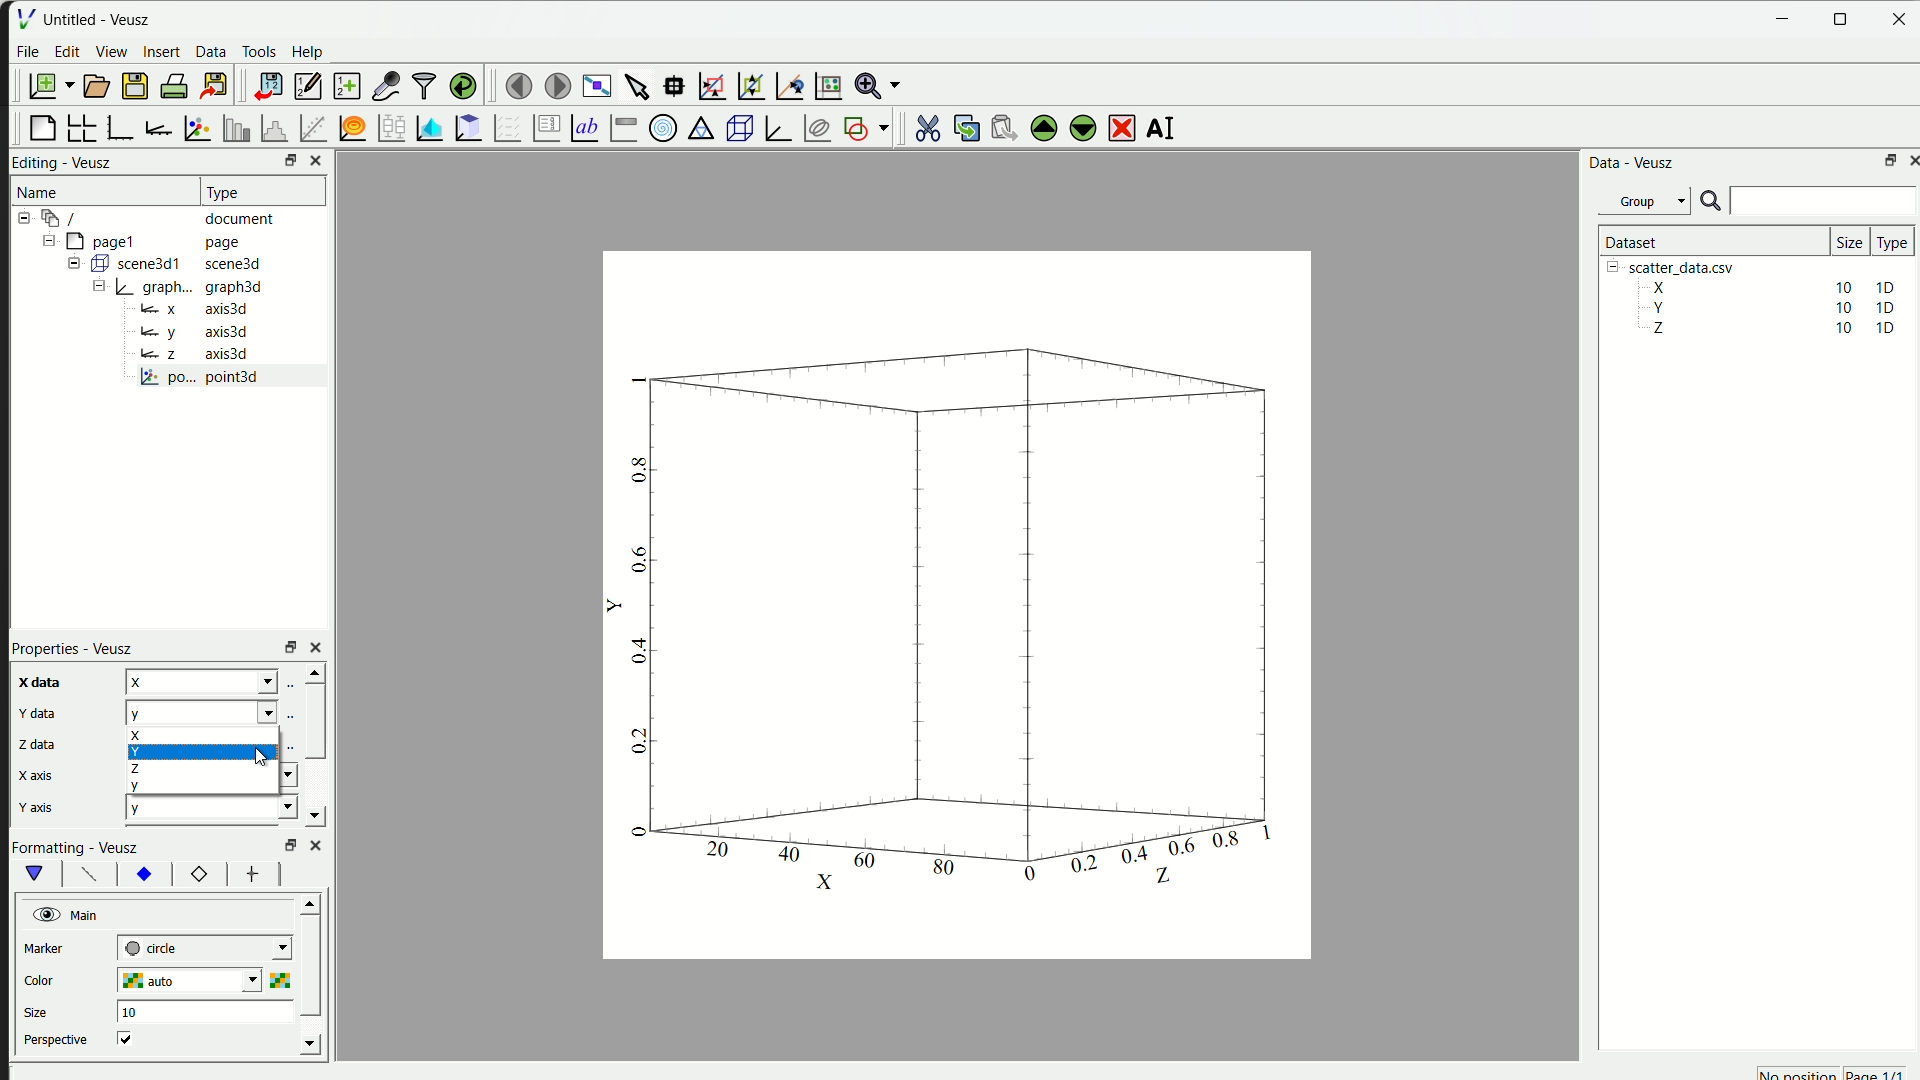 This screenshot has height=1080, width=1920. I want to click on | Type, so click(226, 191).